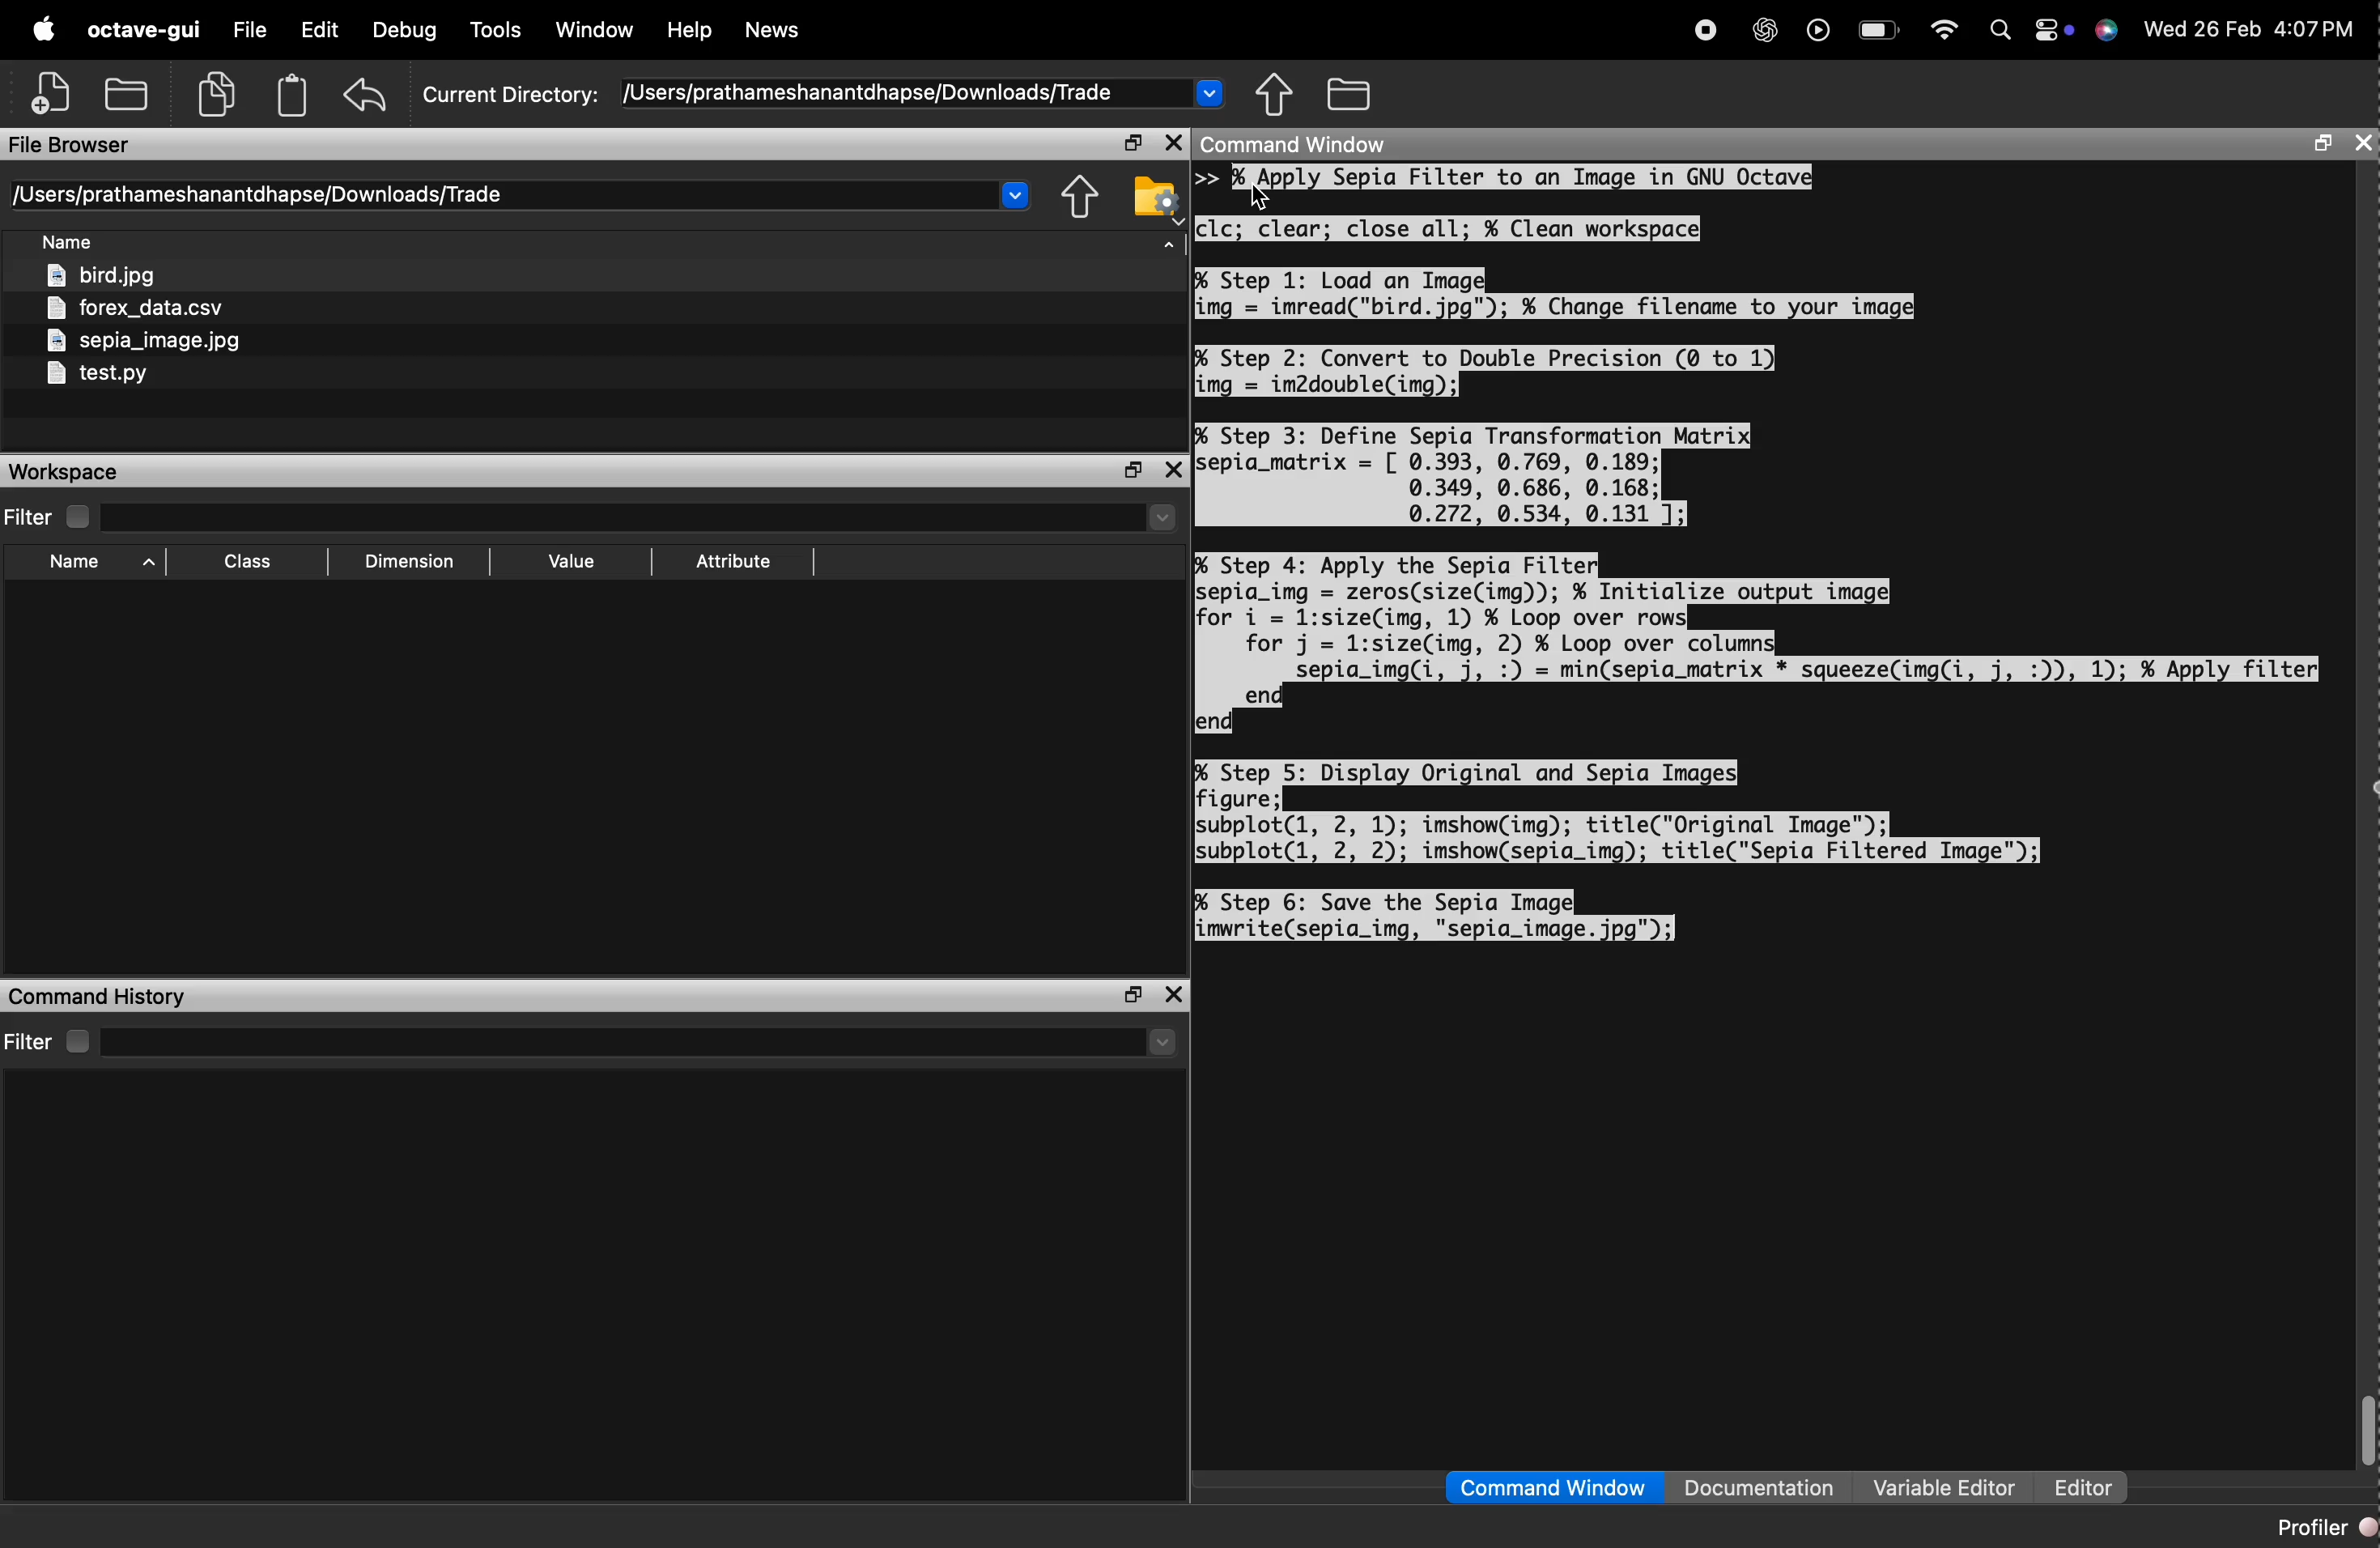  Describe the element at coordinates (1707, 32) in the screenshot. I see `stop recording` at that location.